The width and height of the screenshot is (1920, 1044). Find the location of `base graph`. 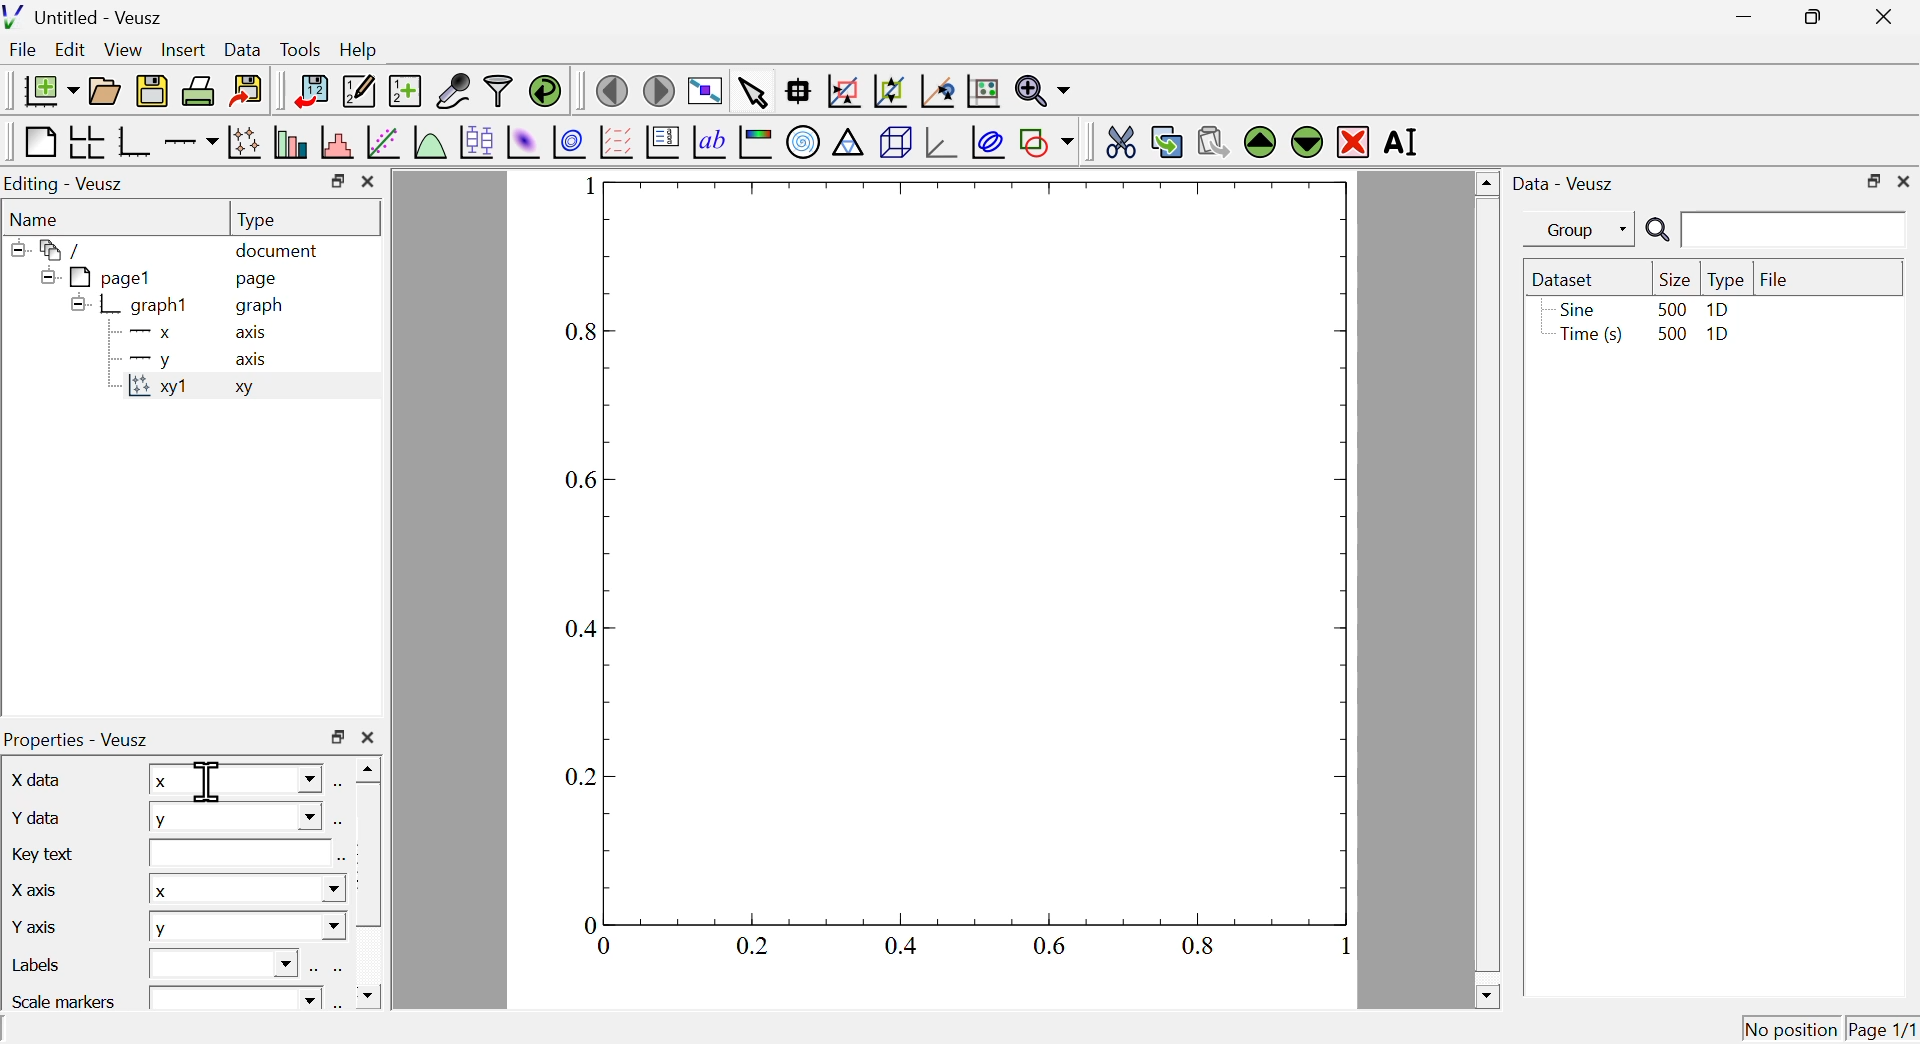

base graph is located at coordinates (135, 142).